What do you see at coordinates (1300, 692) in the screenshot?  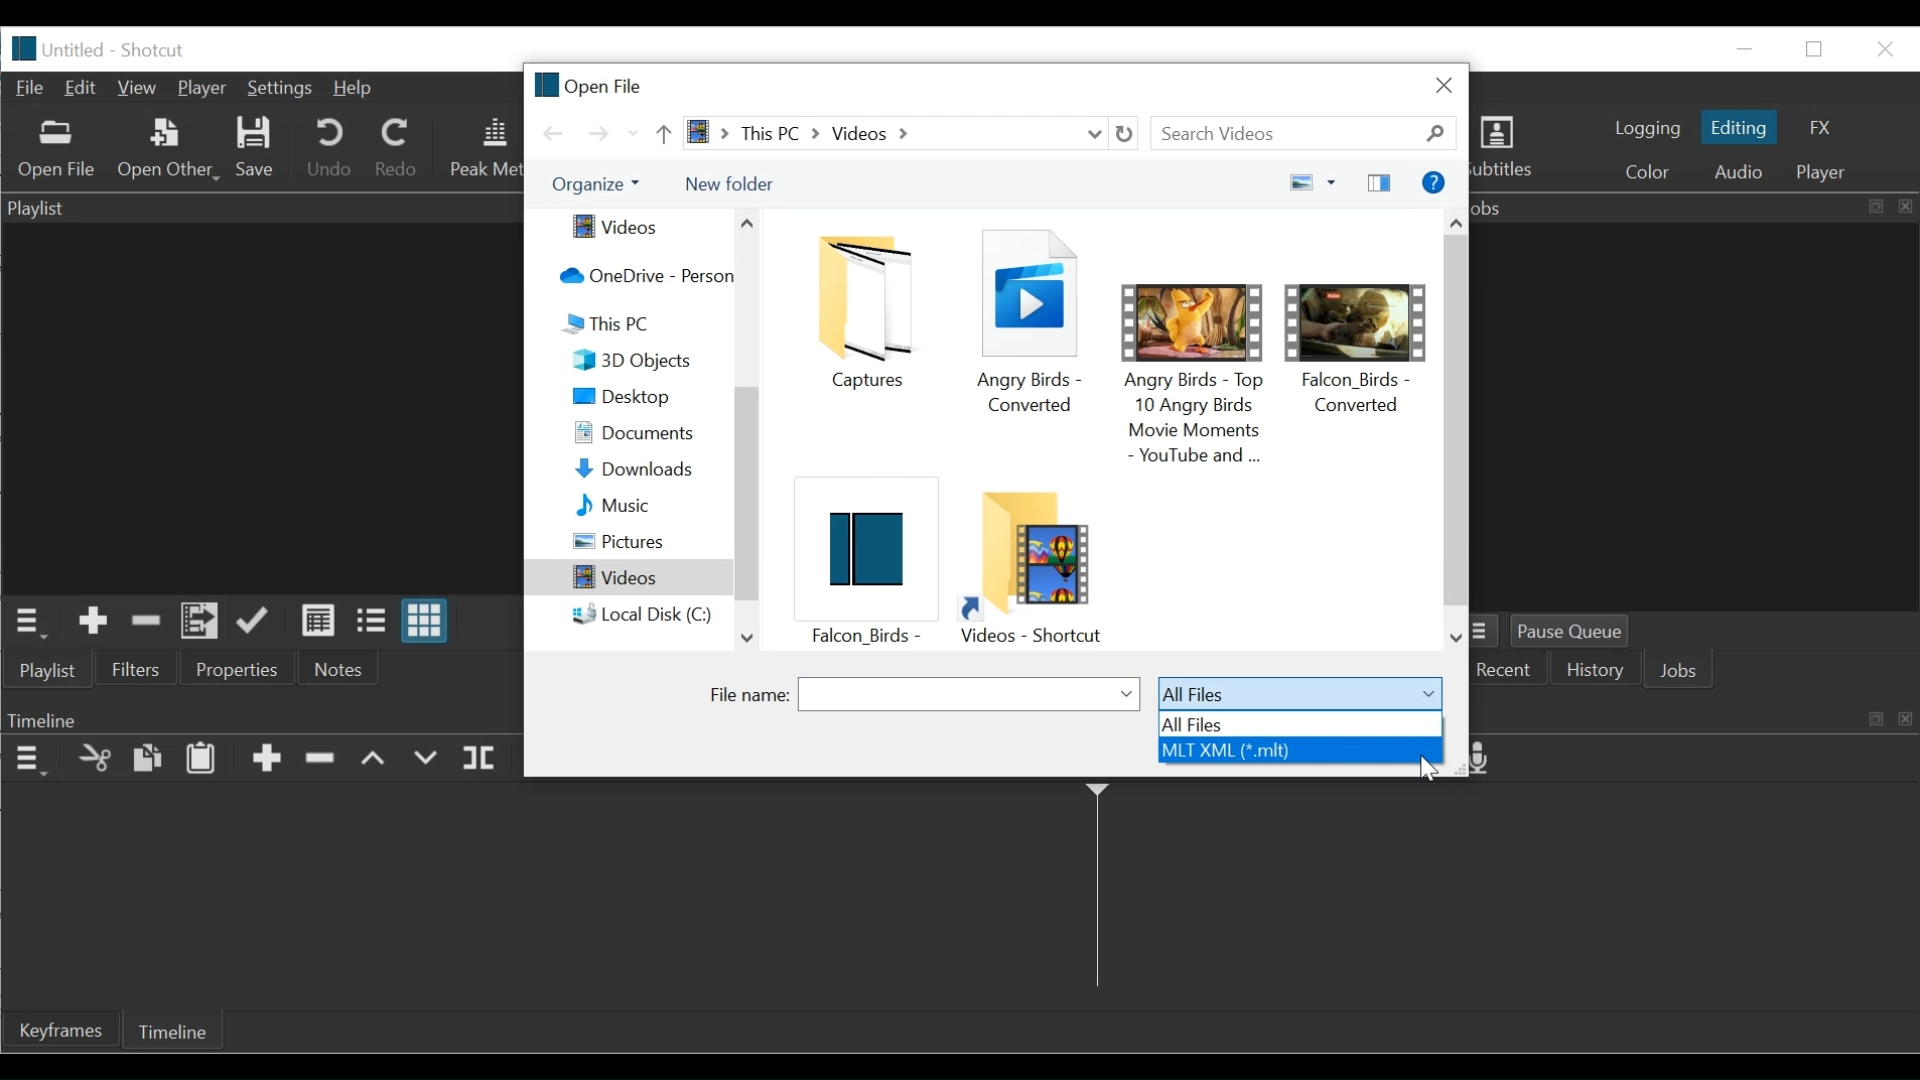 I see `All files` at bounding box center [1300, 692].